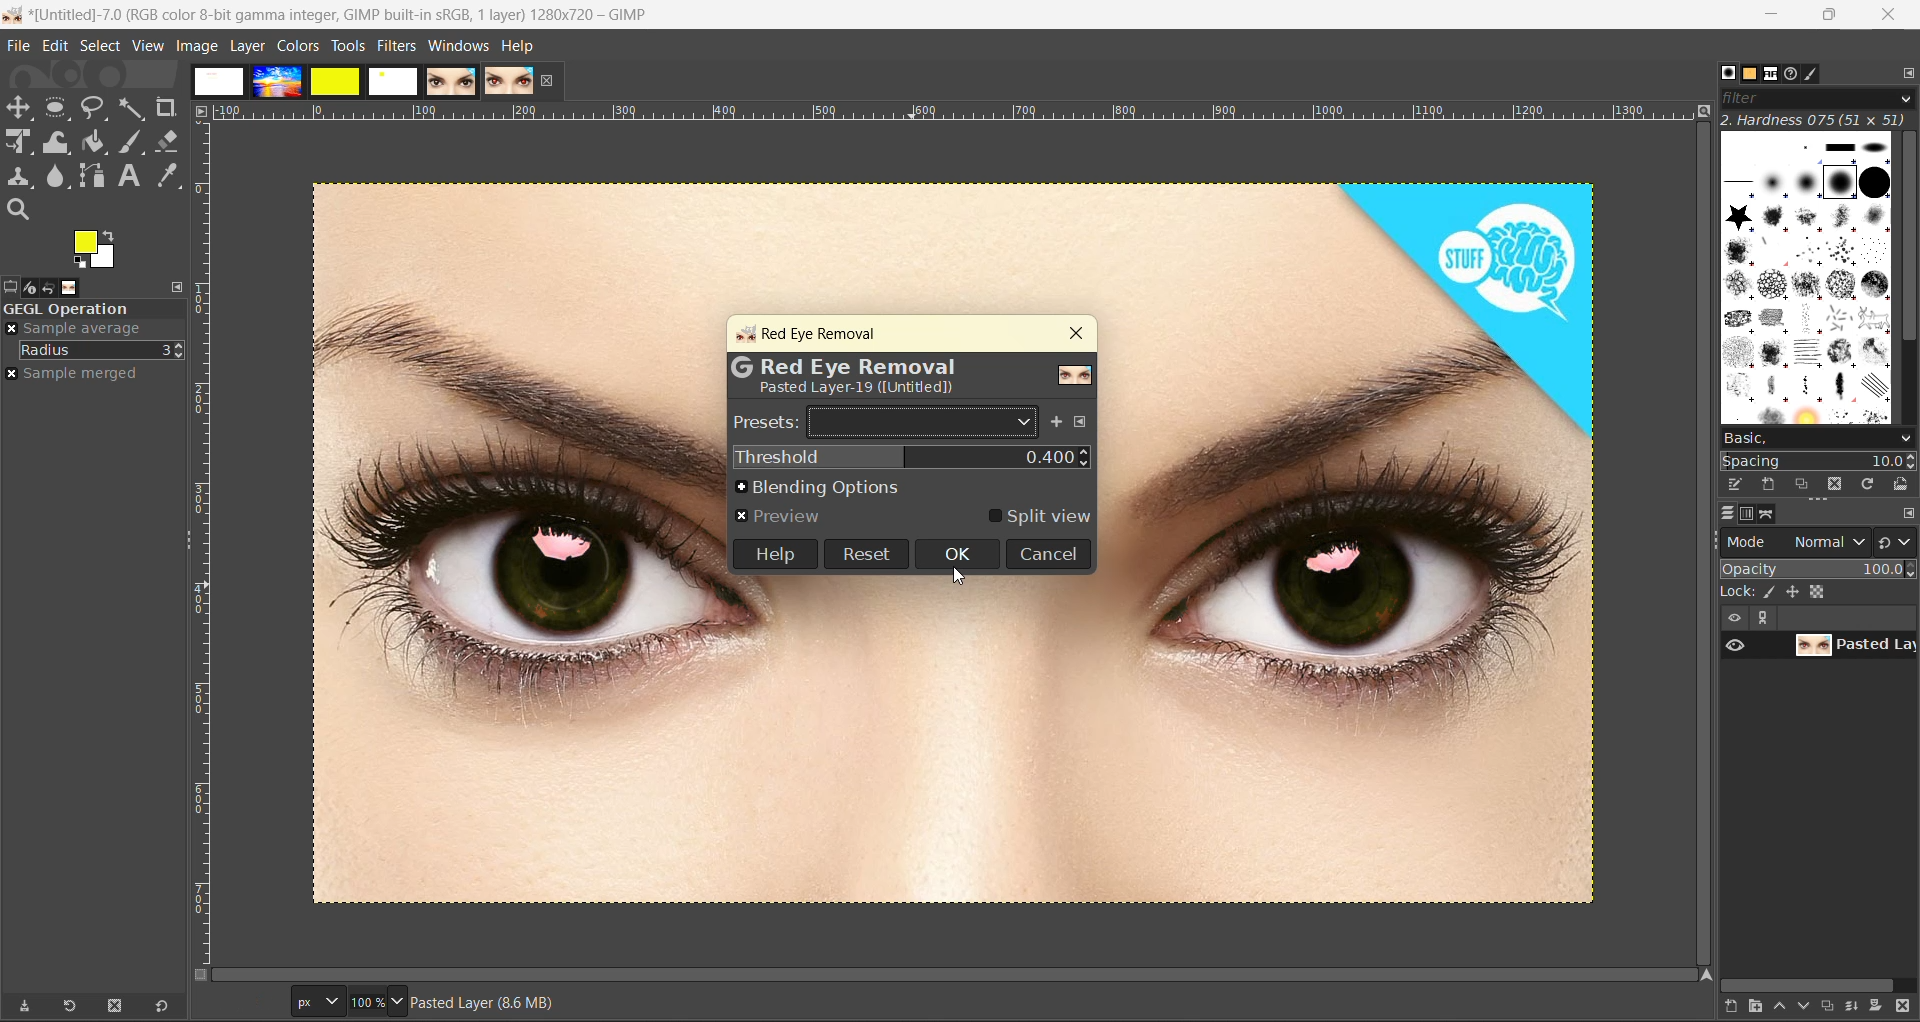 This screenshot has height=1022, width=1920. I want to click on view, so click(145, 47).